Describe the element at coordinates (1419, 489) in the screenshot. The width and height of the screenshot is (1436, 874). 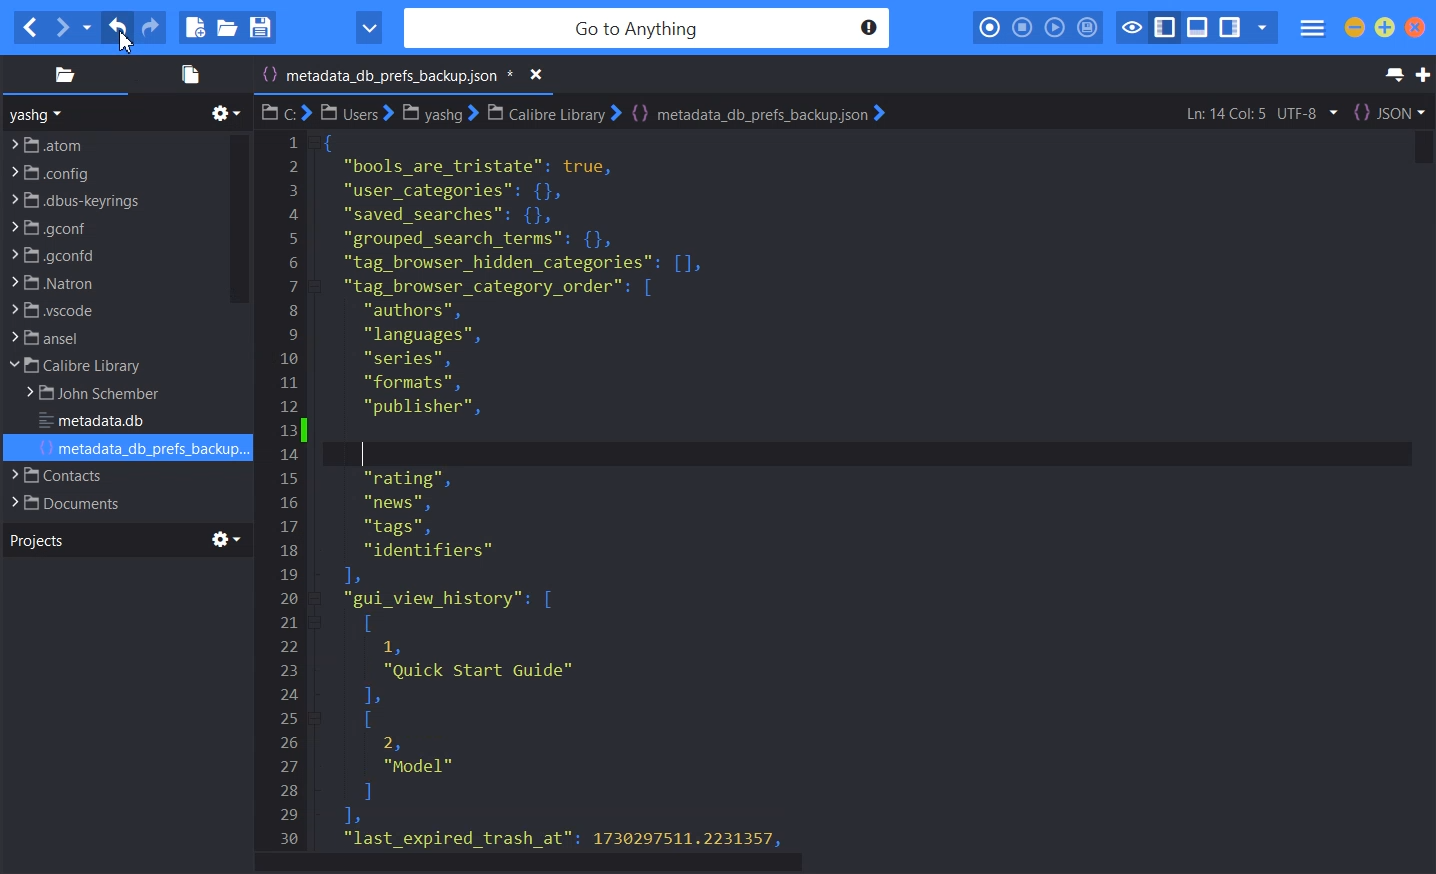
I see `Vertical scroll bar` at that location.